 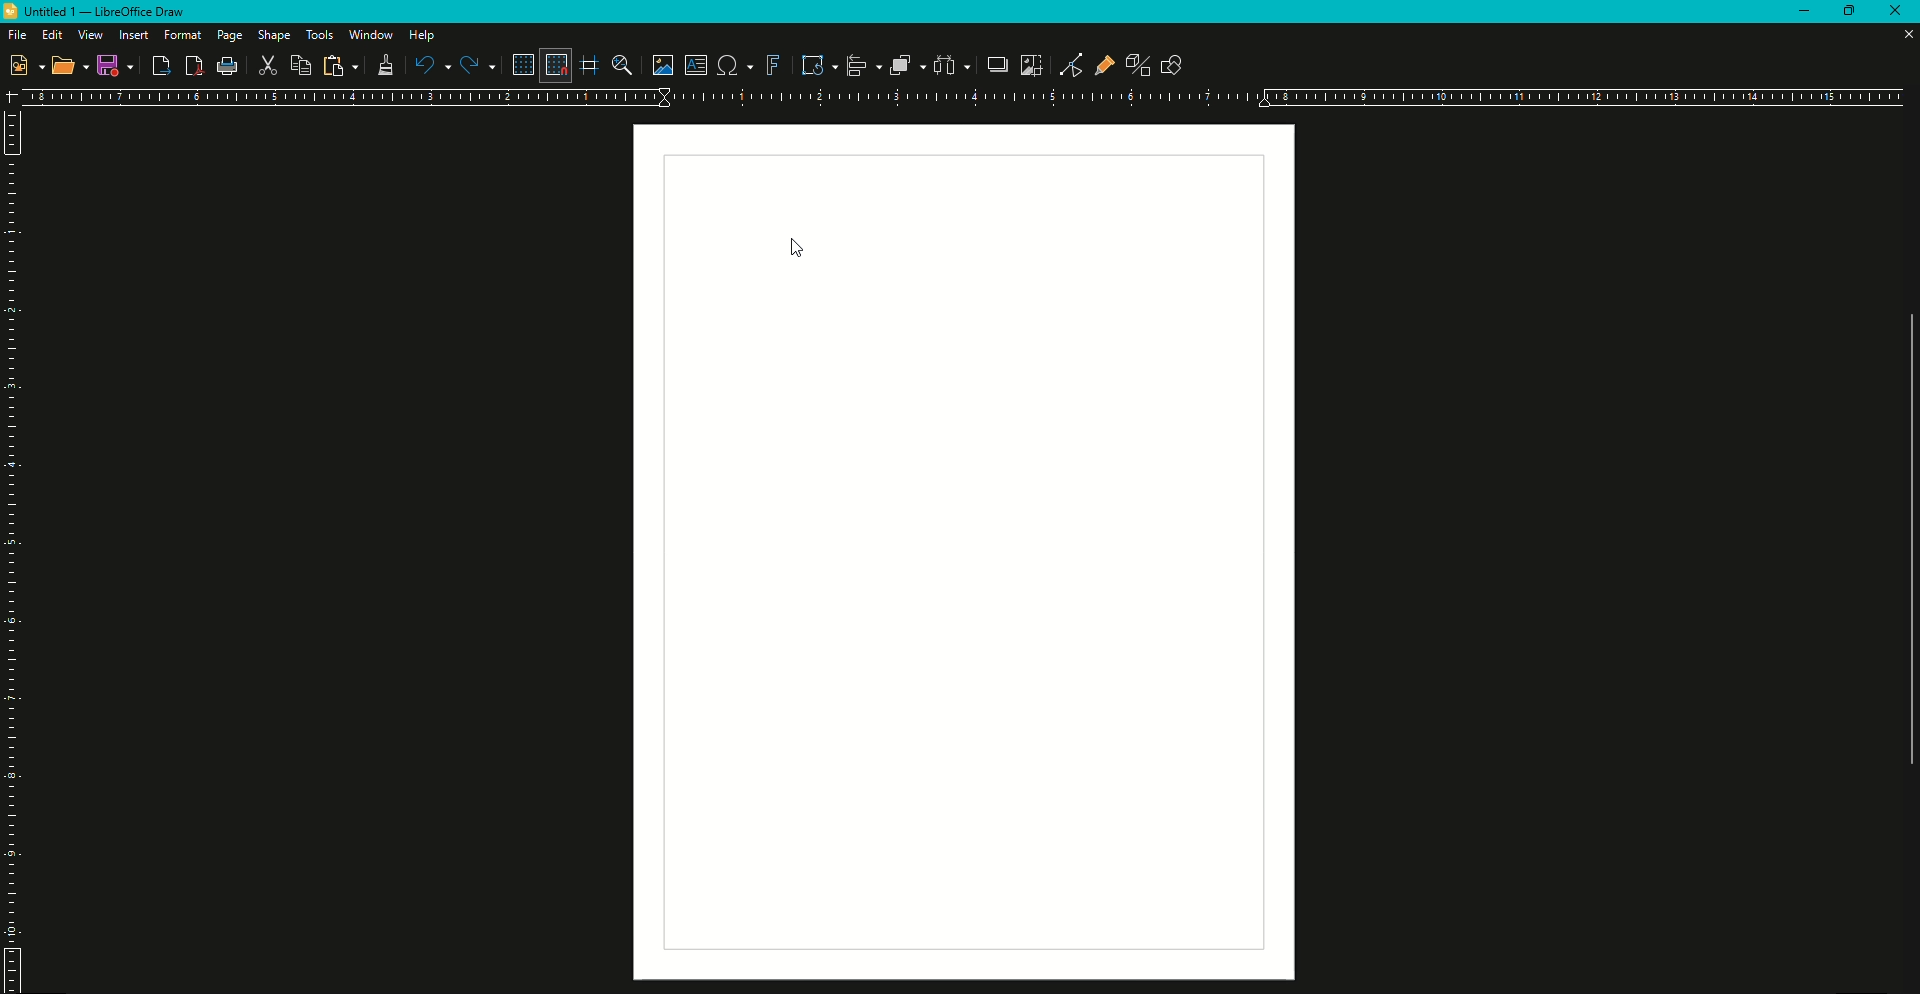 I want to click on Print, so click(x=229, y=67).